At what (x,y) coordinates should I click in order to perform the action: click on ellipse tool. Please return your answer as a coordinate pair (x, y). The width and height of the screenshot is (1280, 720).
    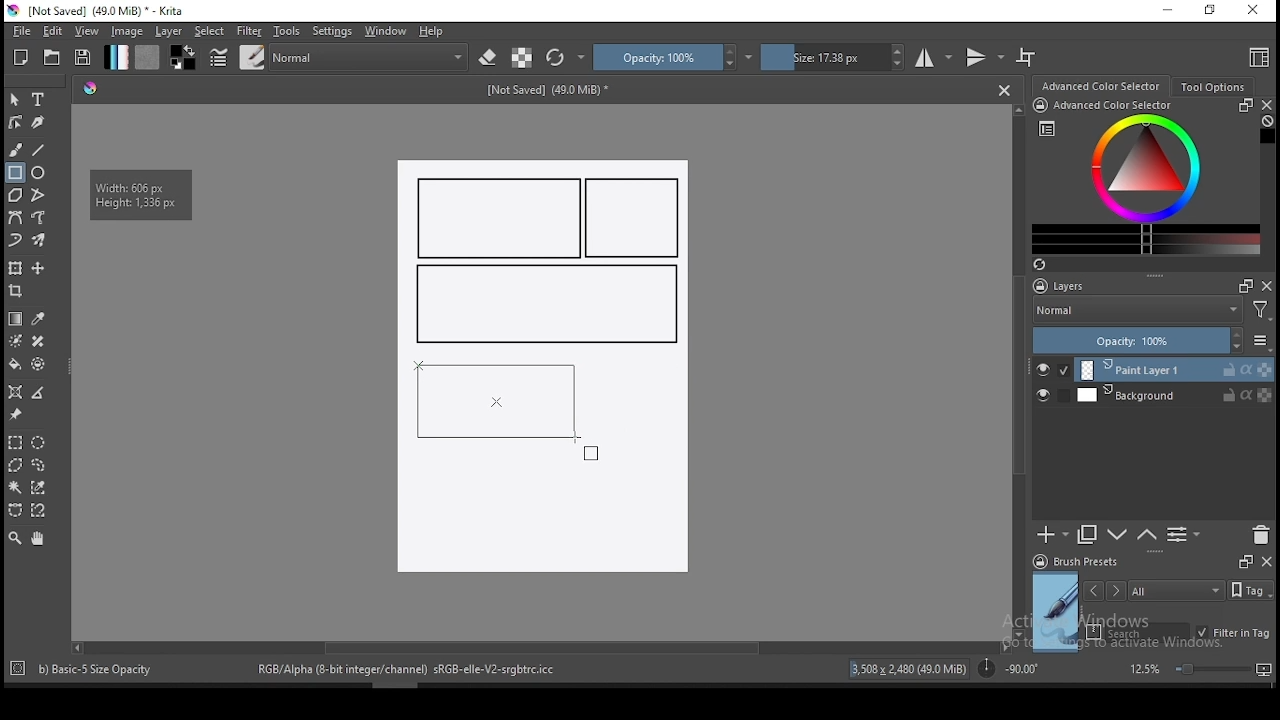
    Looking at the image, I should click on (39, 171).